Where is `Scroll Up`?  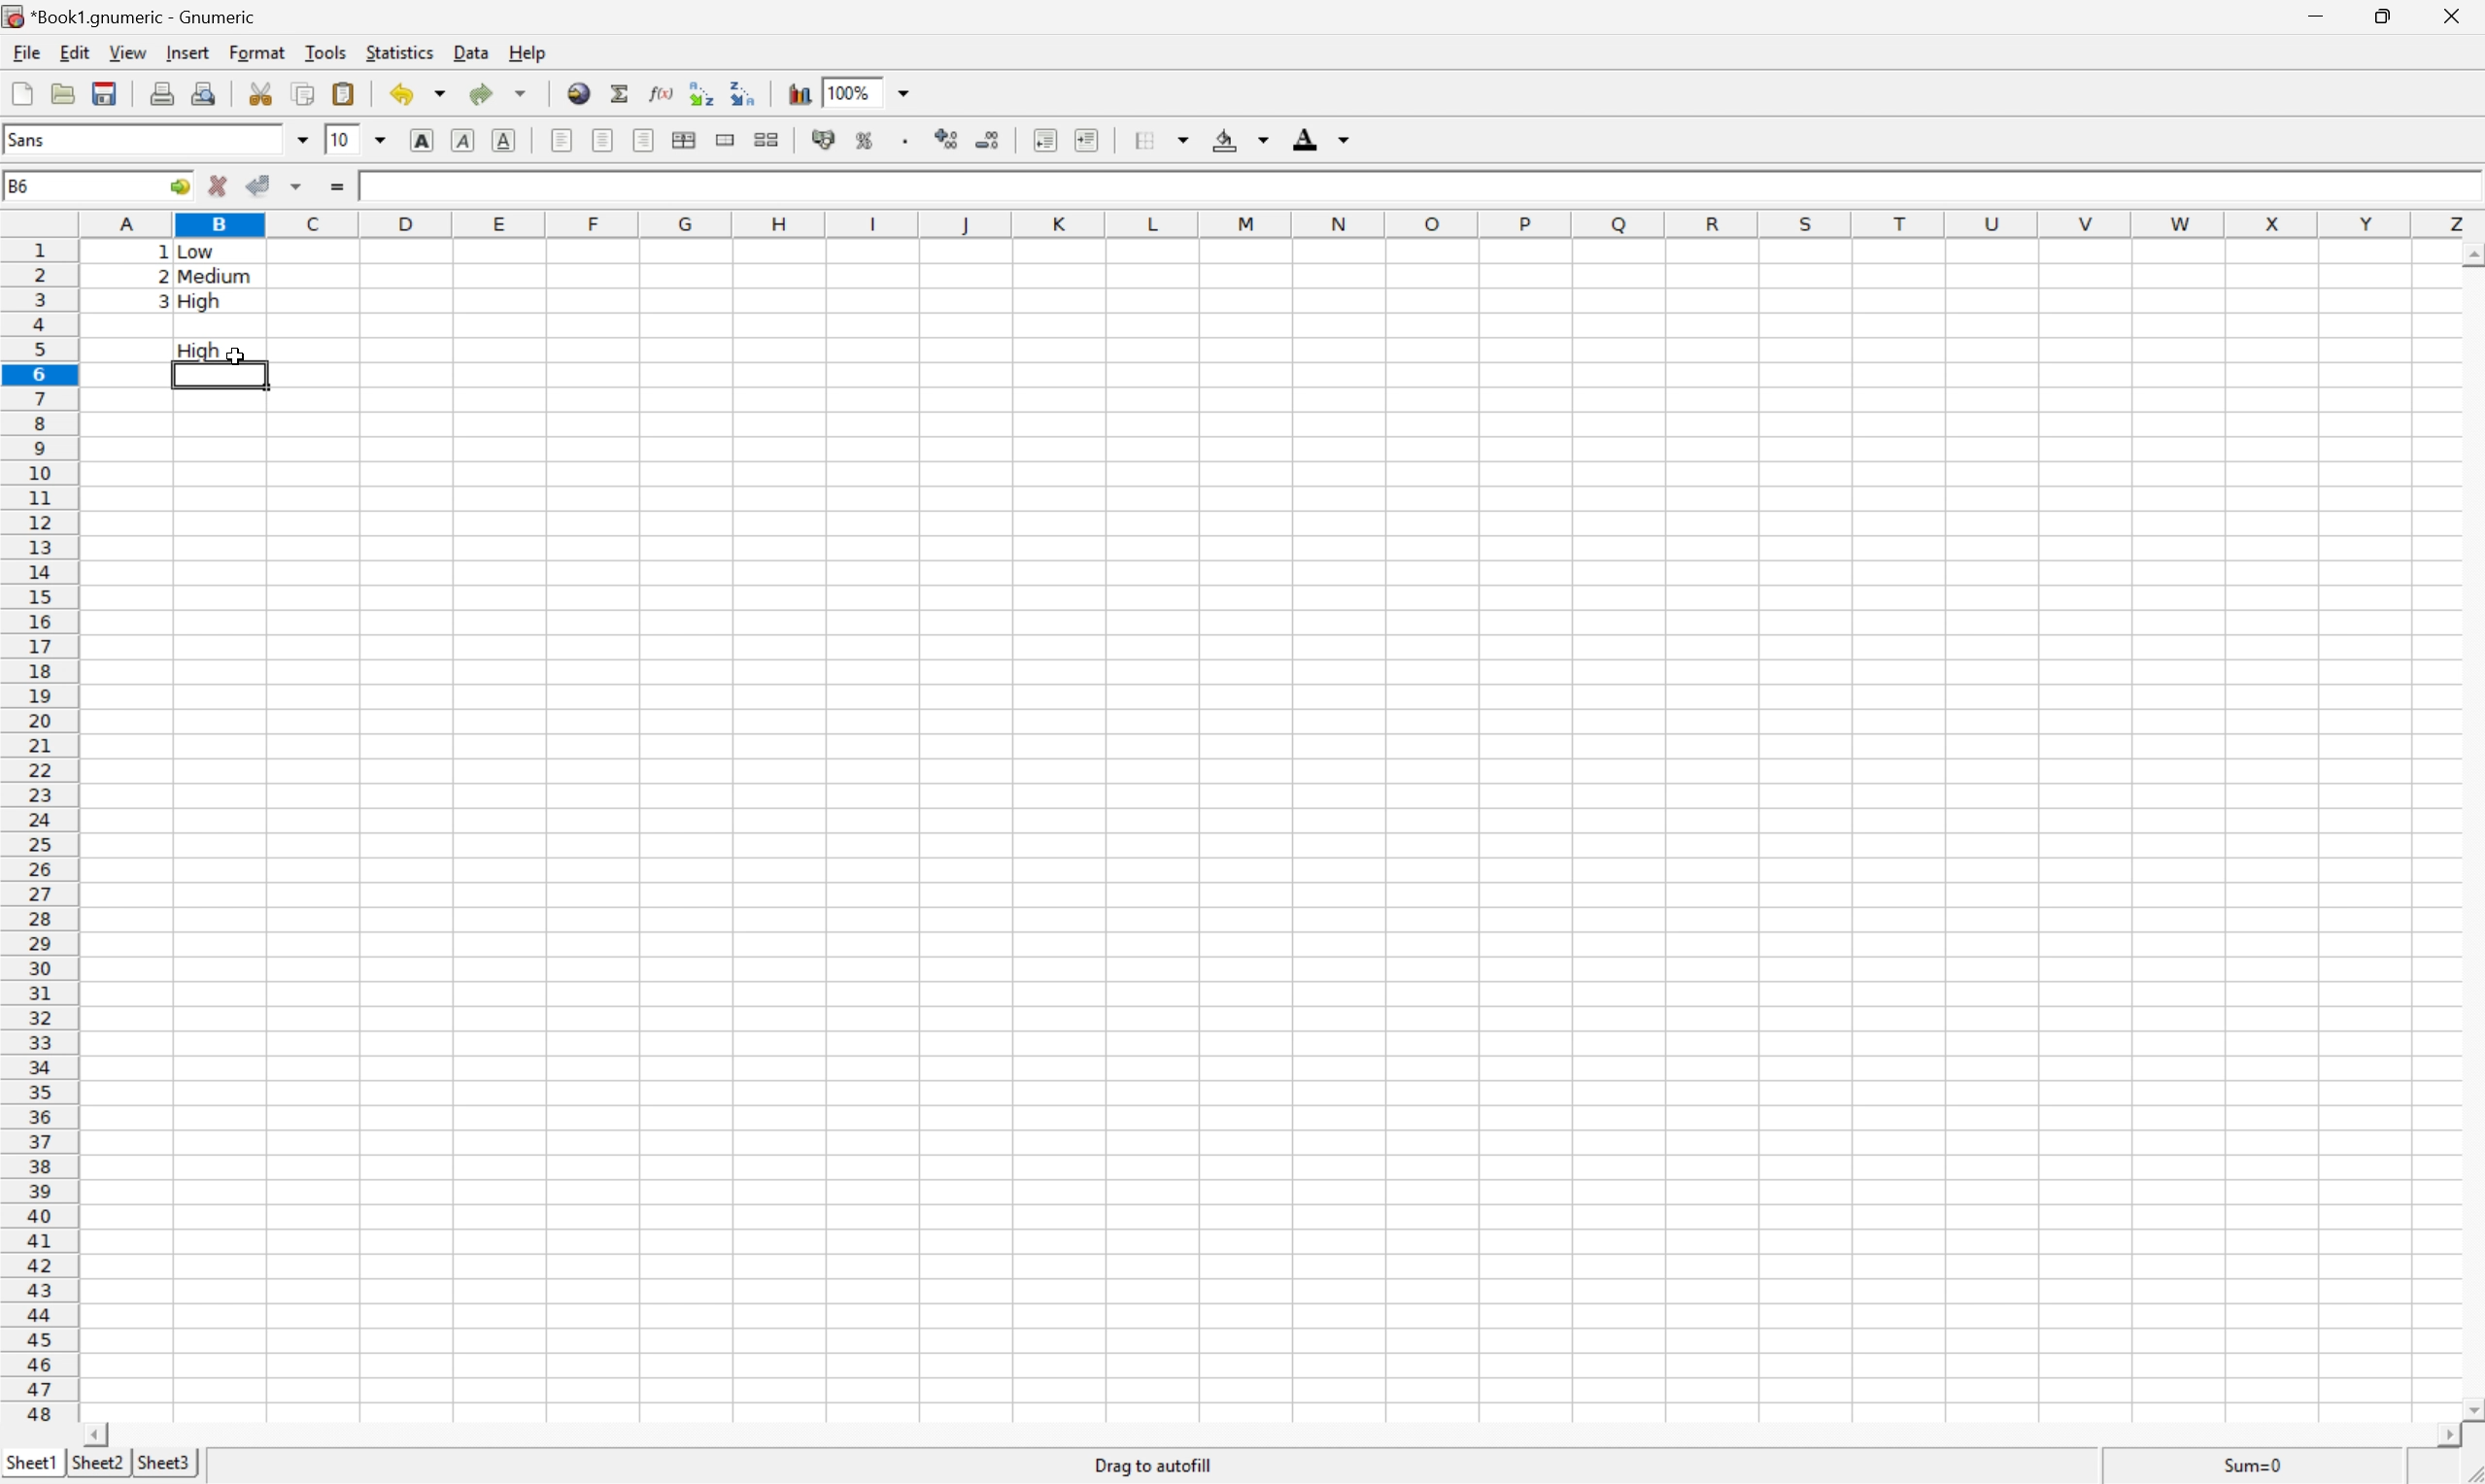 Scroll Up is located at coordinates (2469, 255).